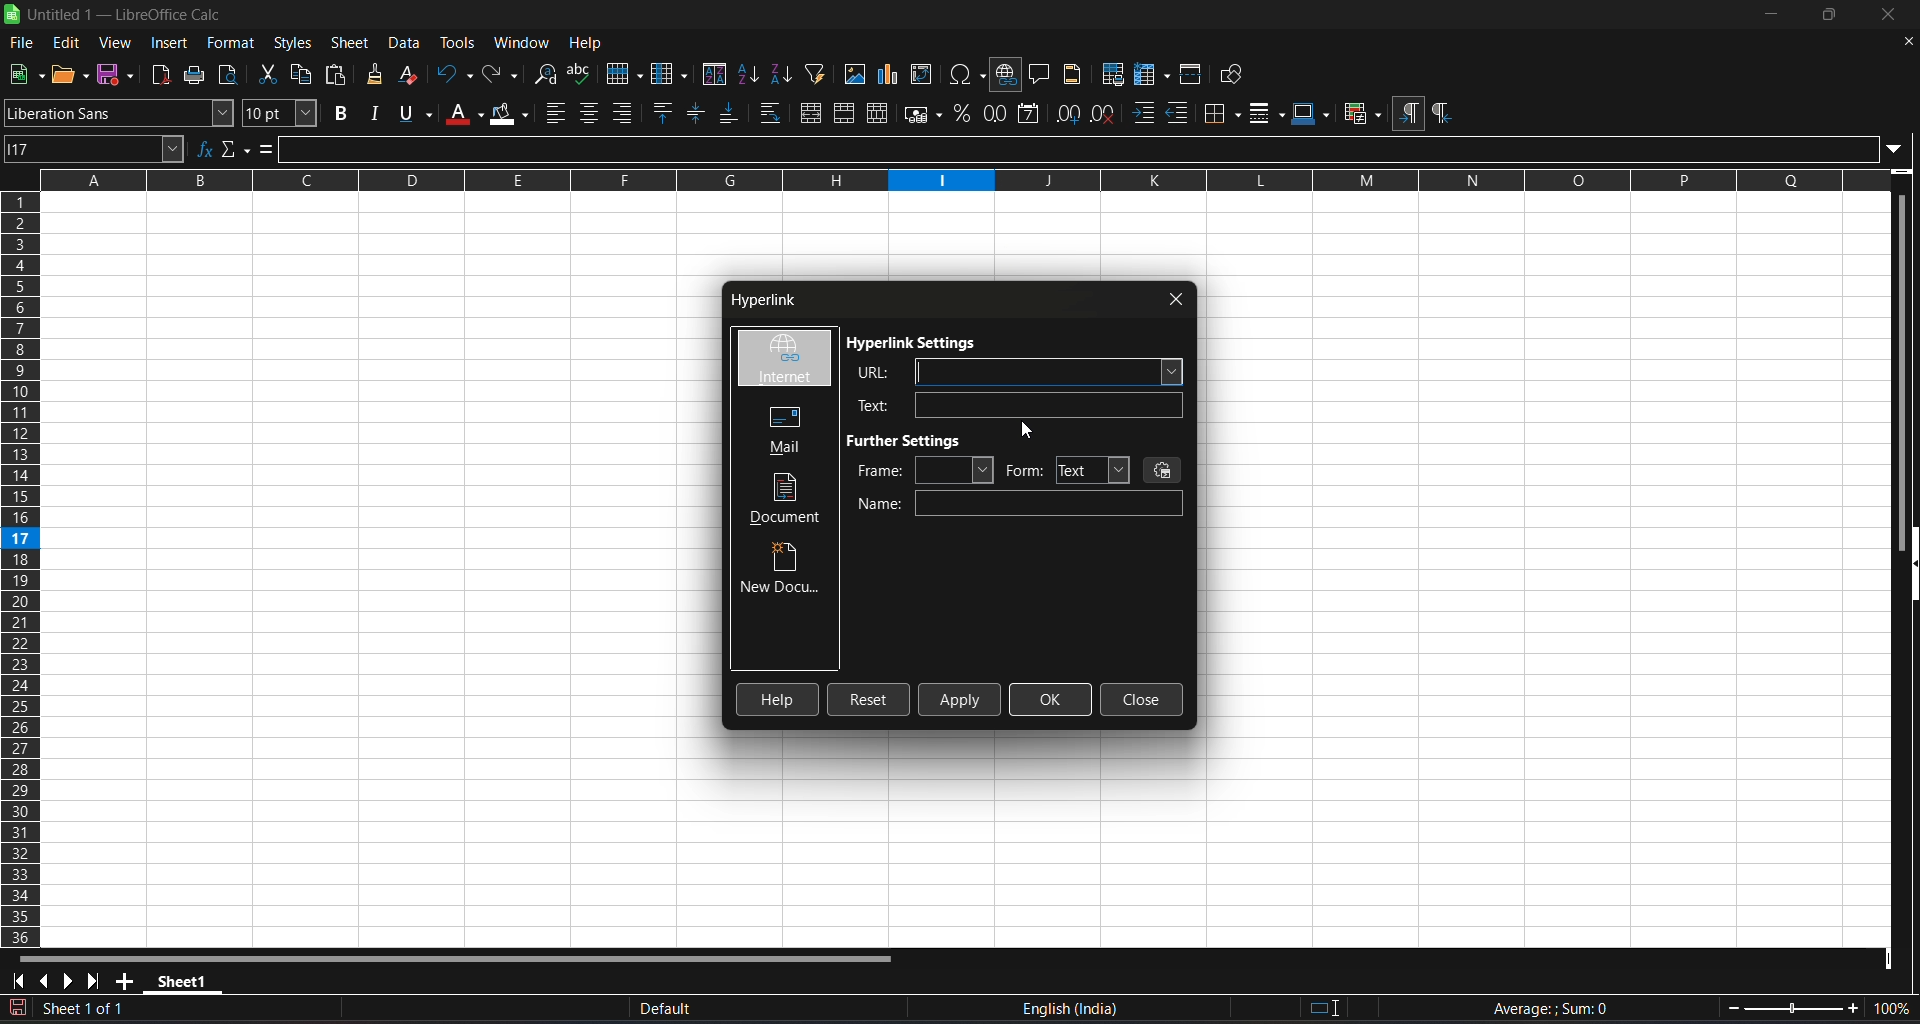 The width and height of the screenshot is (1920, 1024). Describe the element at coordinates (844, 113) in the screenshot. I see `merge cells` at that location.